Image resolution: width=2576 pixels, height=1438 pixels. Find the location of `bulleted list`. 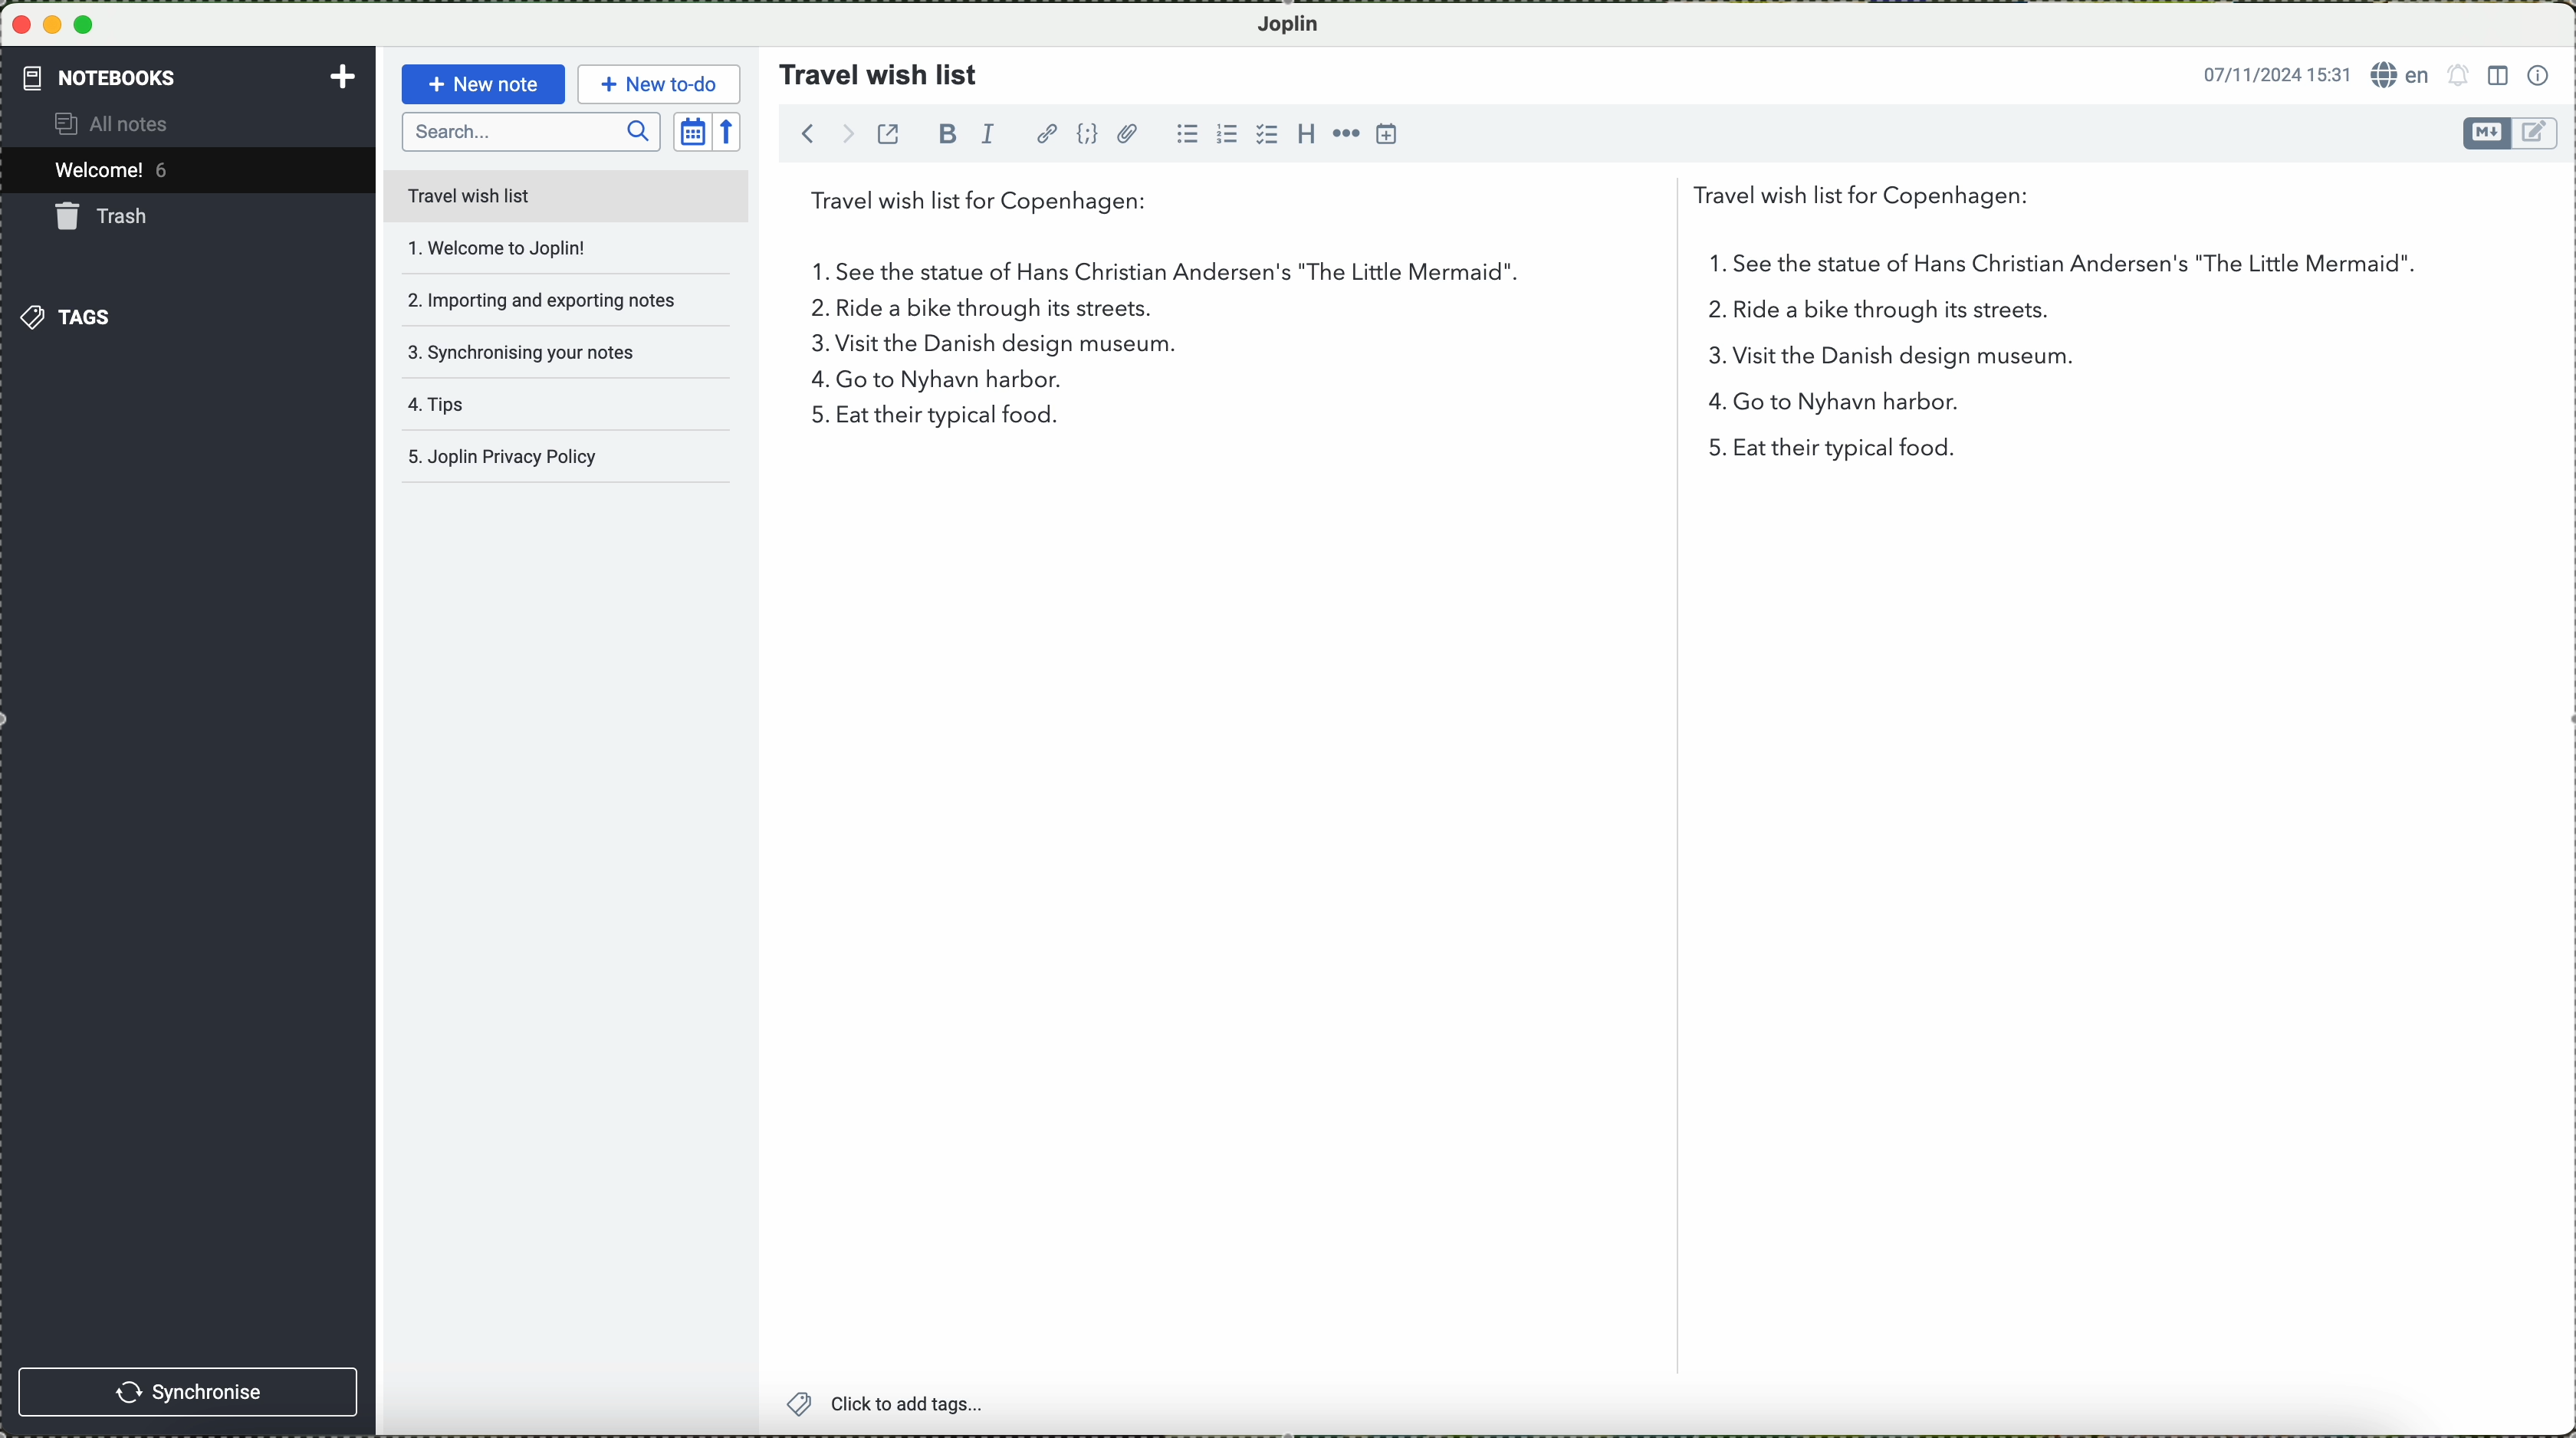

bulleted list is located at coordinates (1192, 135).